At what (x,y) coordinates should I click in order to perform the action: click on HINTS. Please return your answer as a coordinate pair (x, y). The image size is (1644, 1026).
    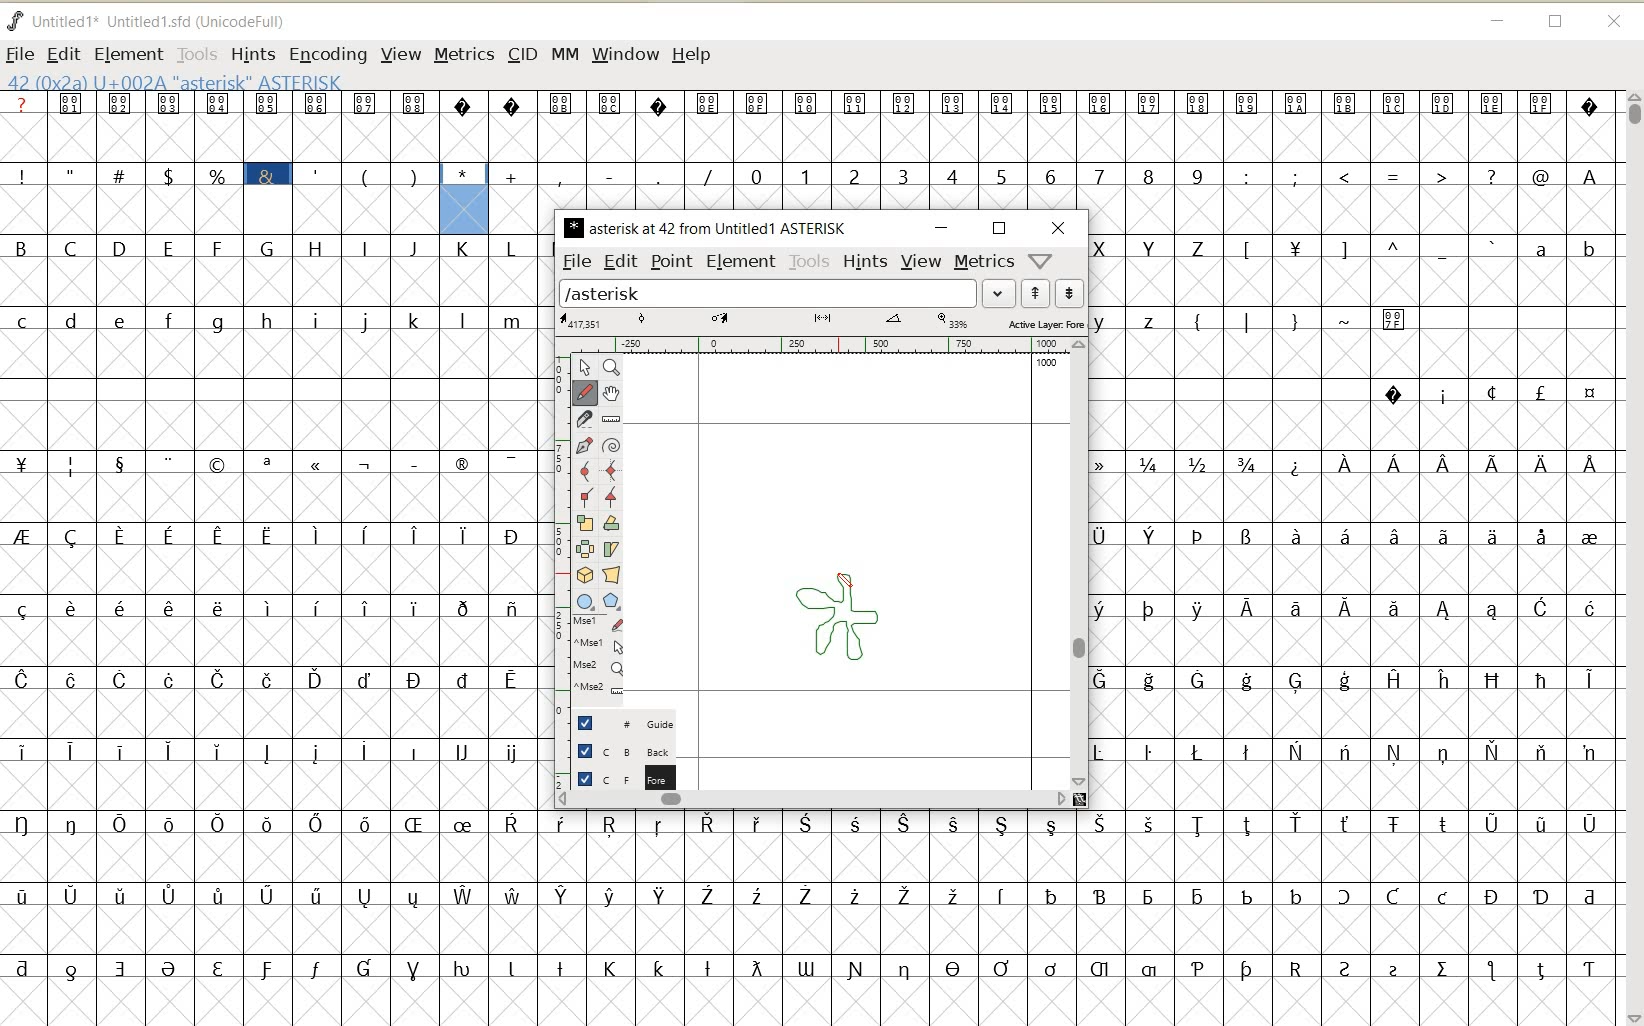
    Looking at the image, I should click on (252, 55).